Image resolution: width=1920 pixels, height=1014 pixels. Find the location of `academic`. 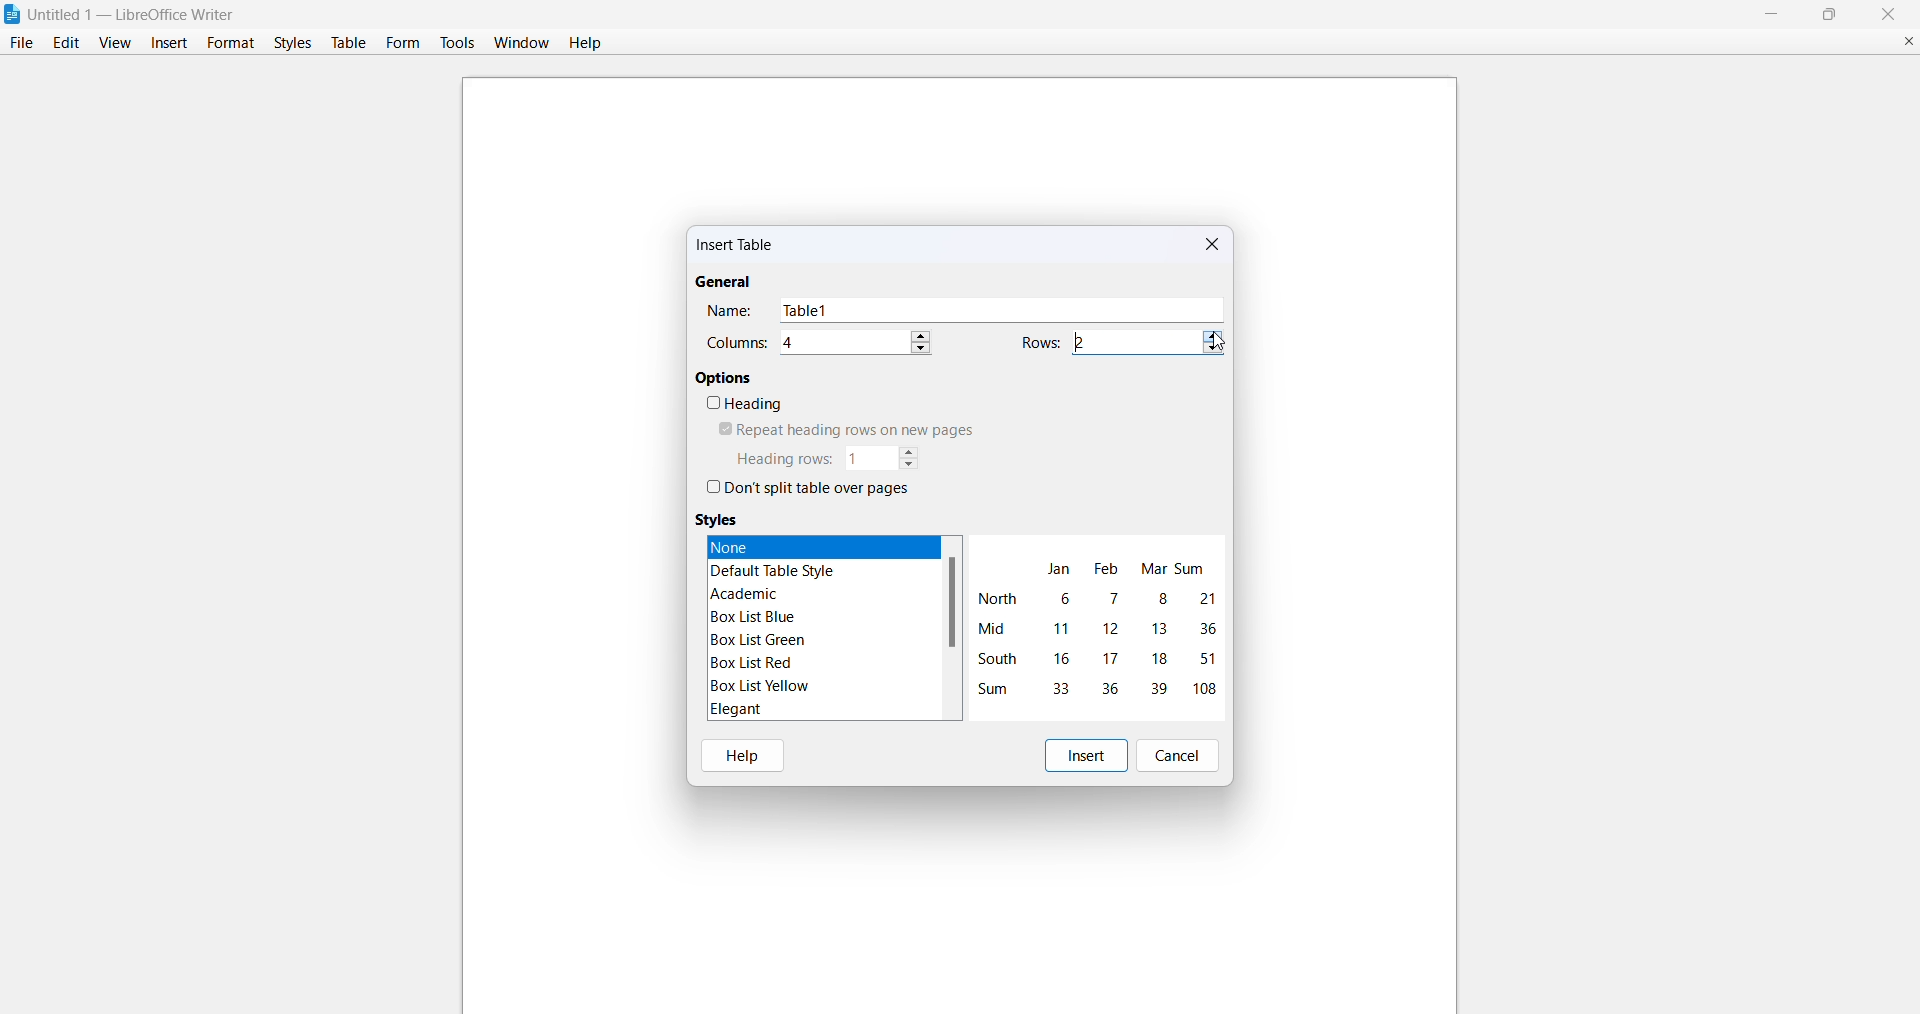

academic is located at coordinates (749, 593).